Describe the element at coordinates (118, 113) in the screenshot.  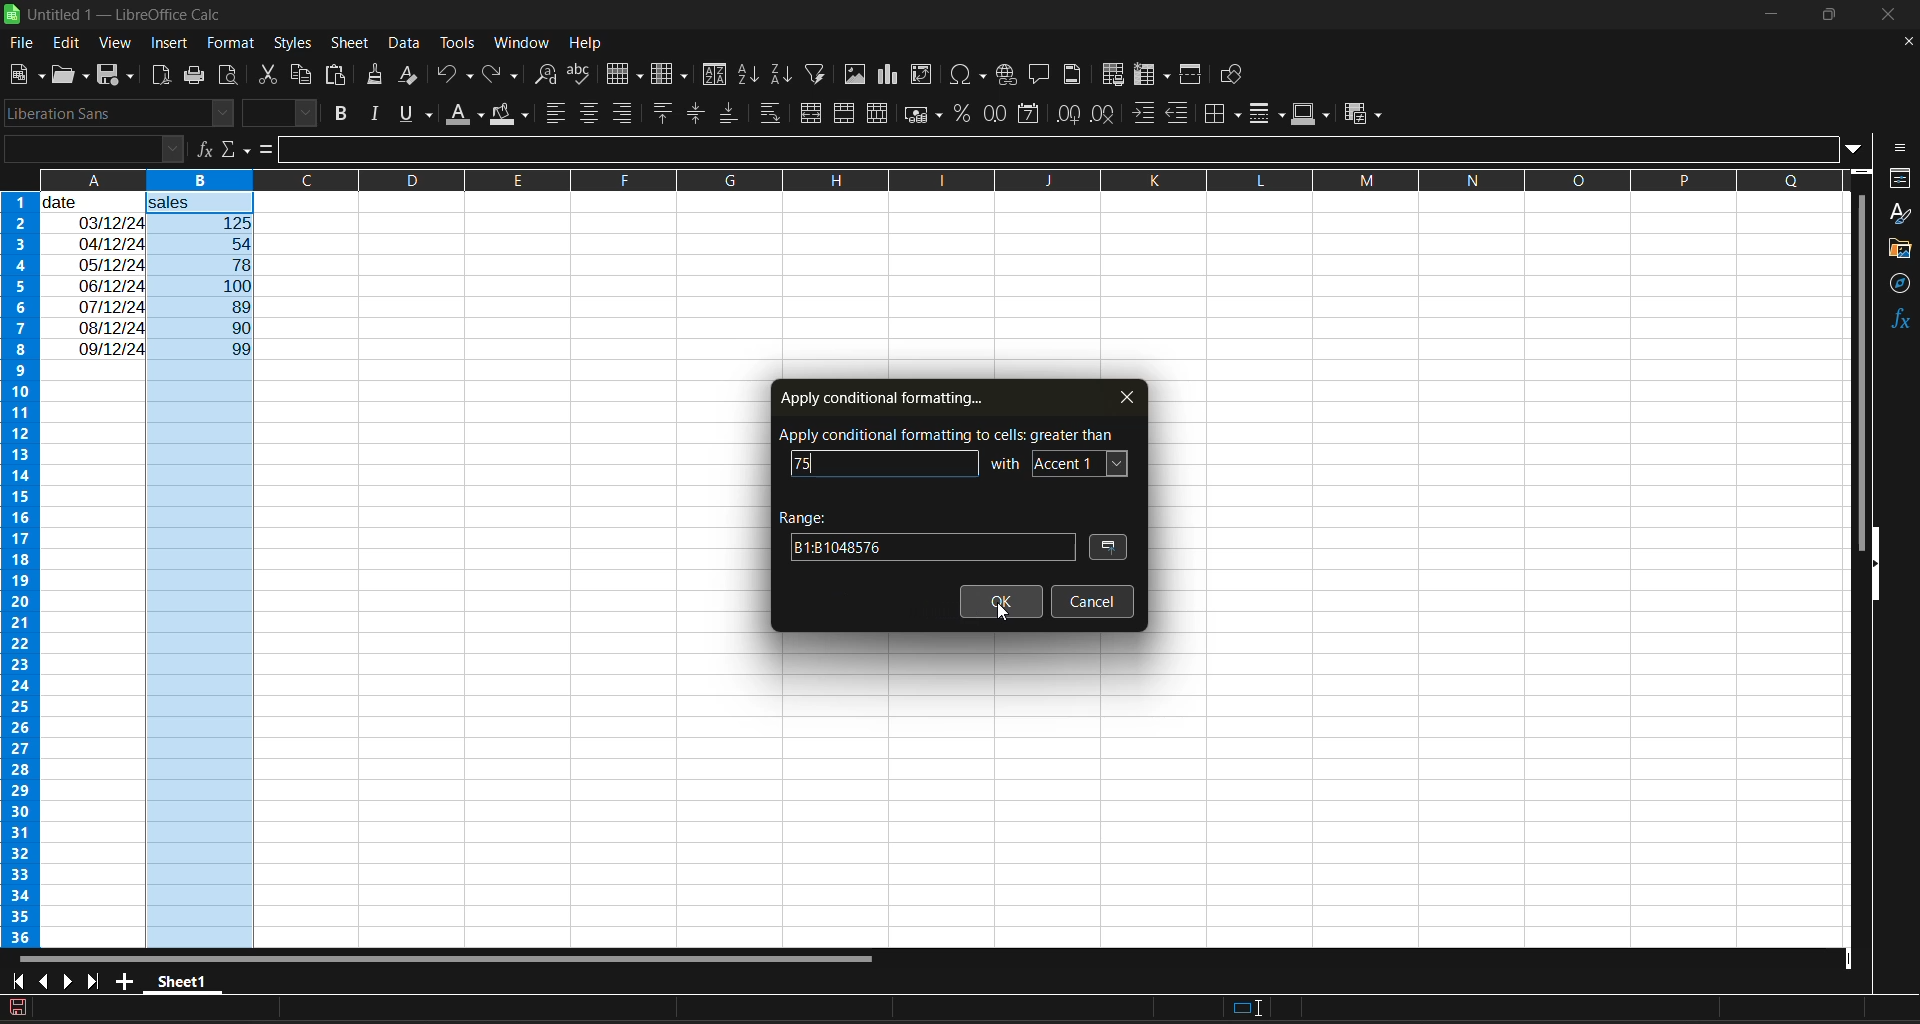
I see `font name` at that location.